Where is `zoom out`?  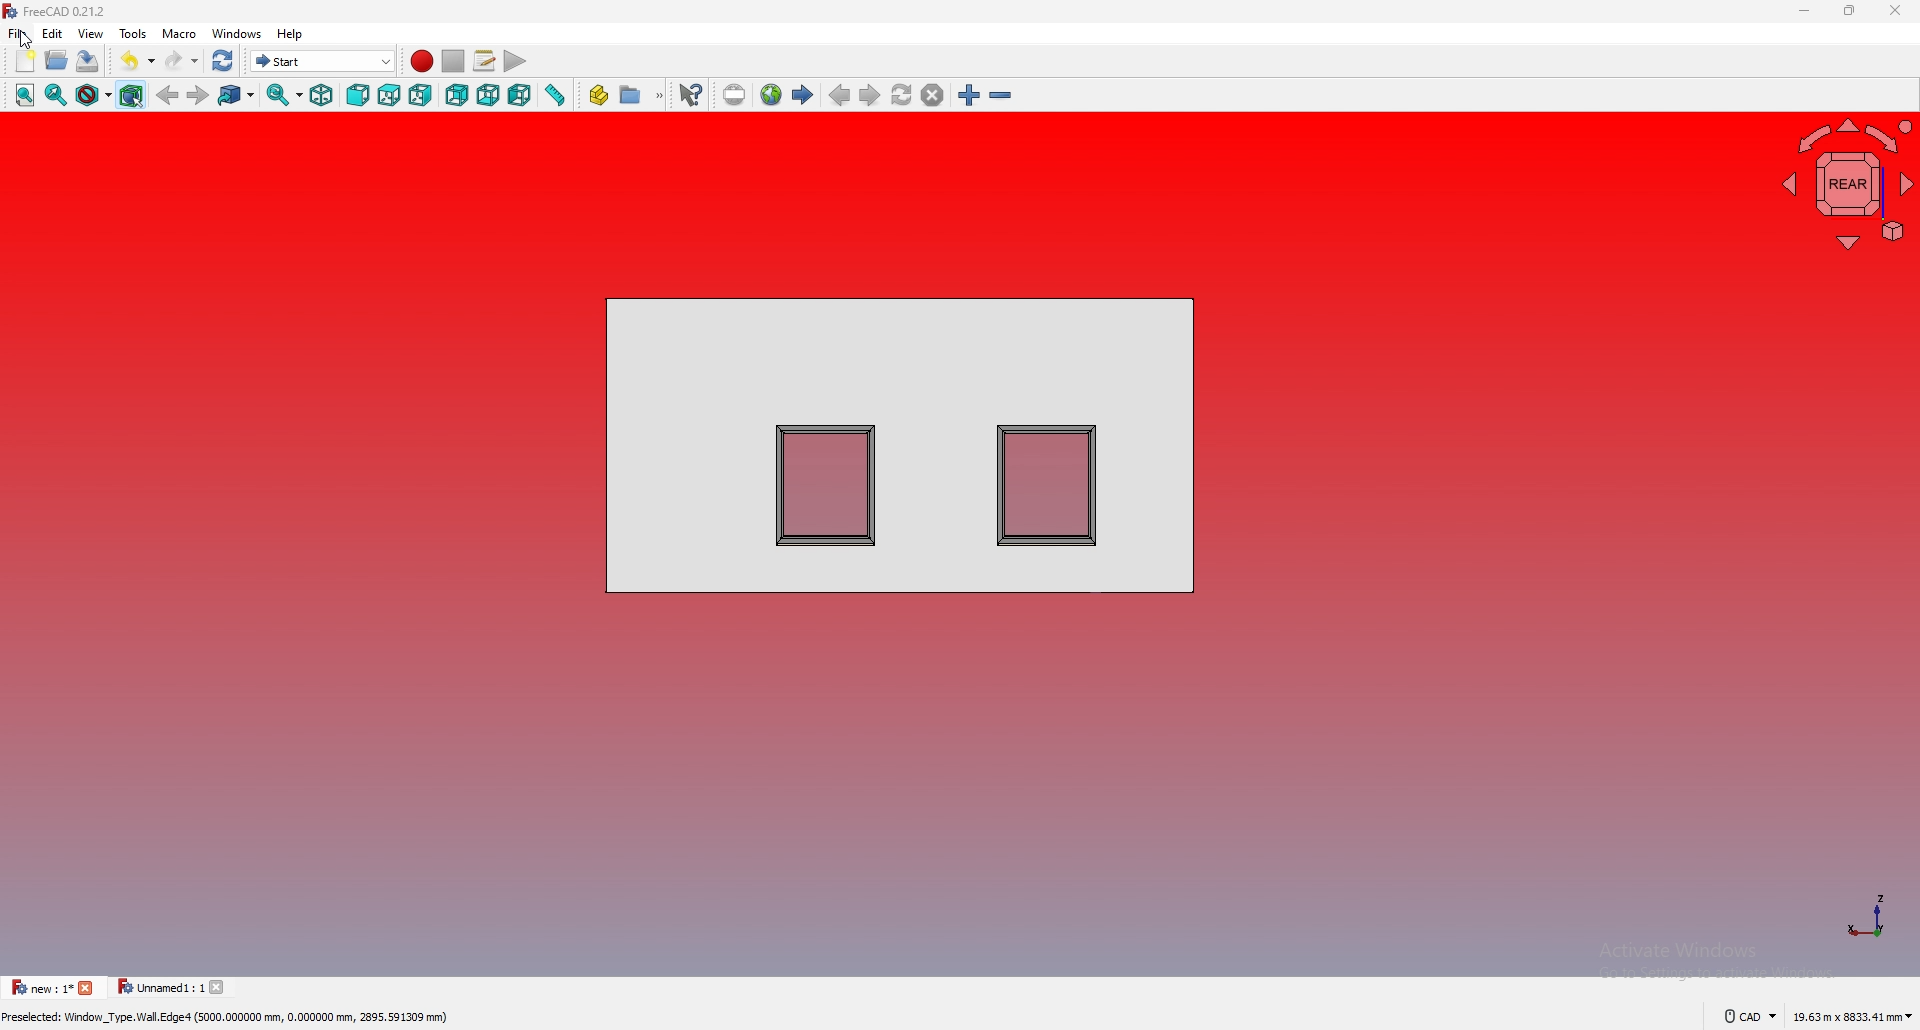
zoom out is located at coordinates (1001, 95).